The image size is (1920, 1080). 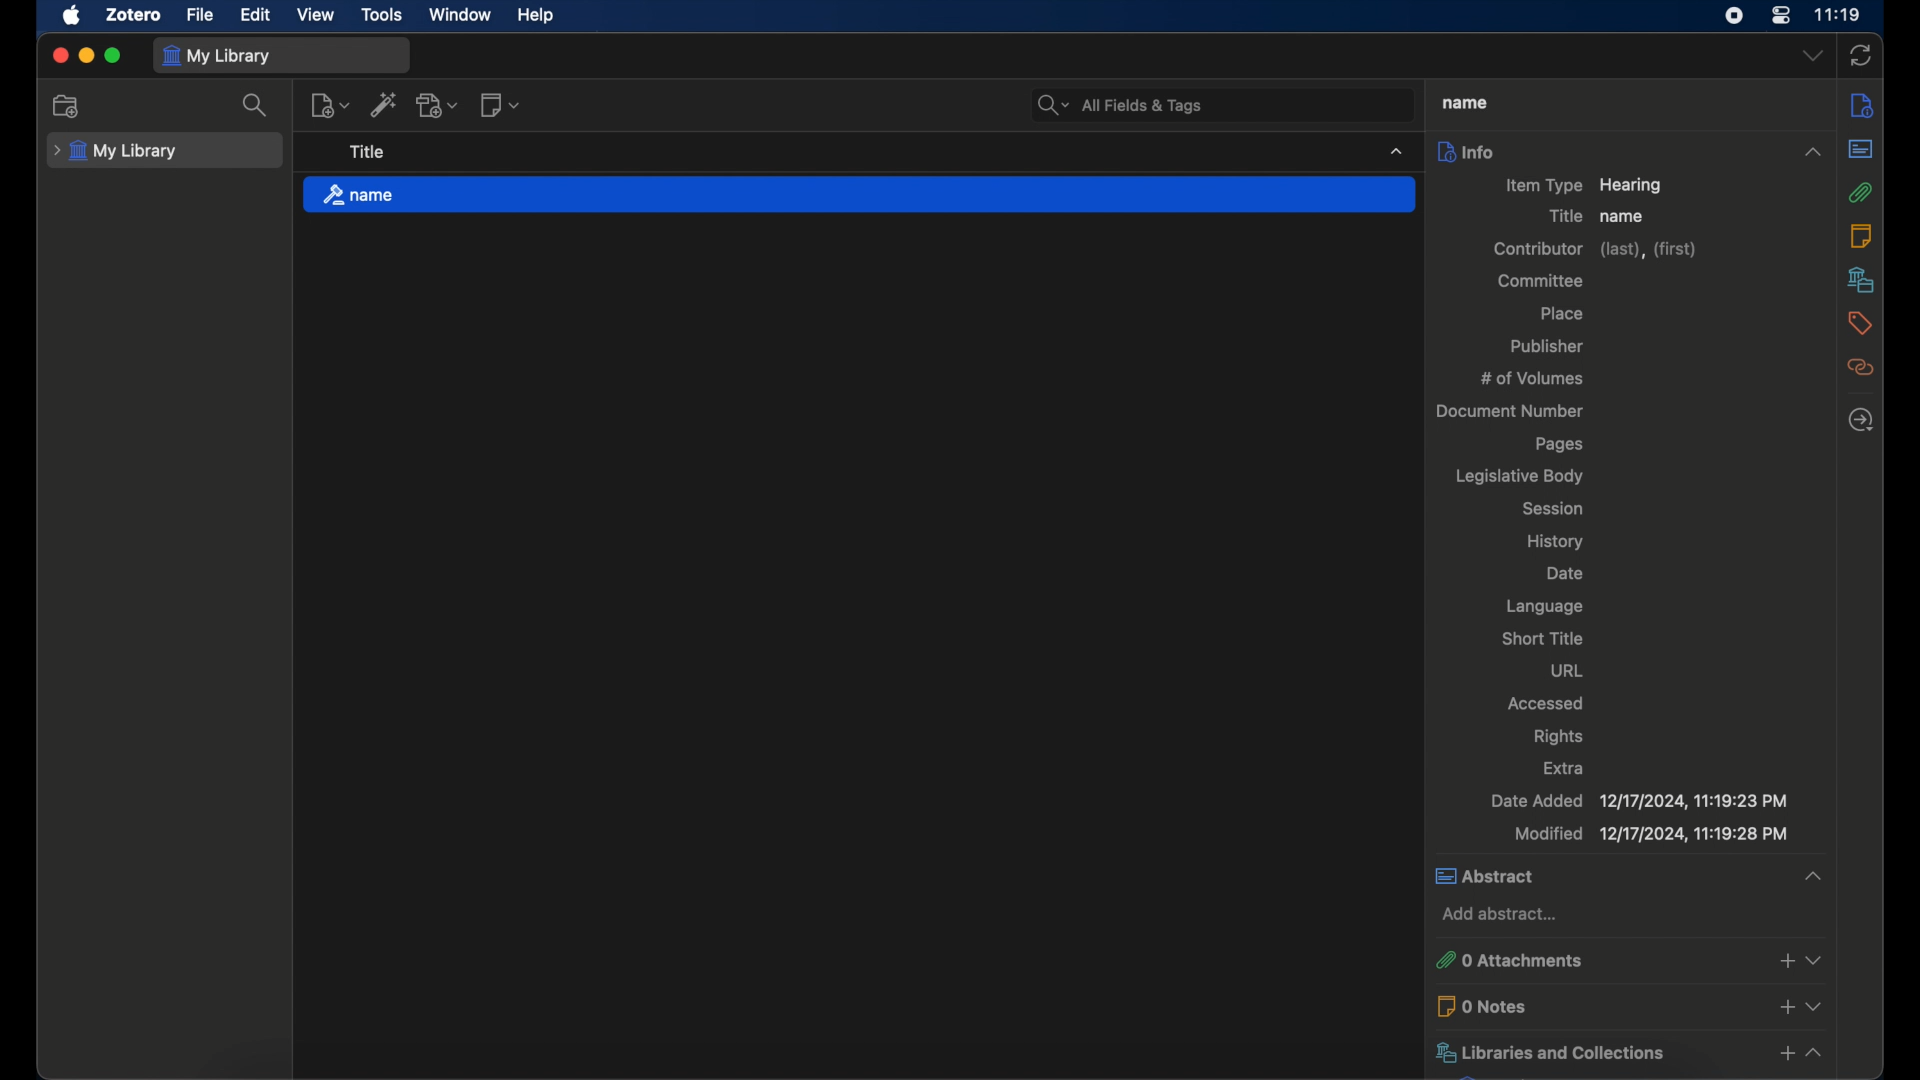 What do you see at coordinates (500, 104) in the screenshot?
I see `new note` at bounding box center [500, 104].